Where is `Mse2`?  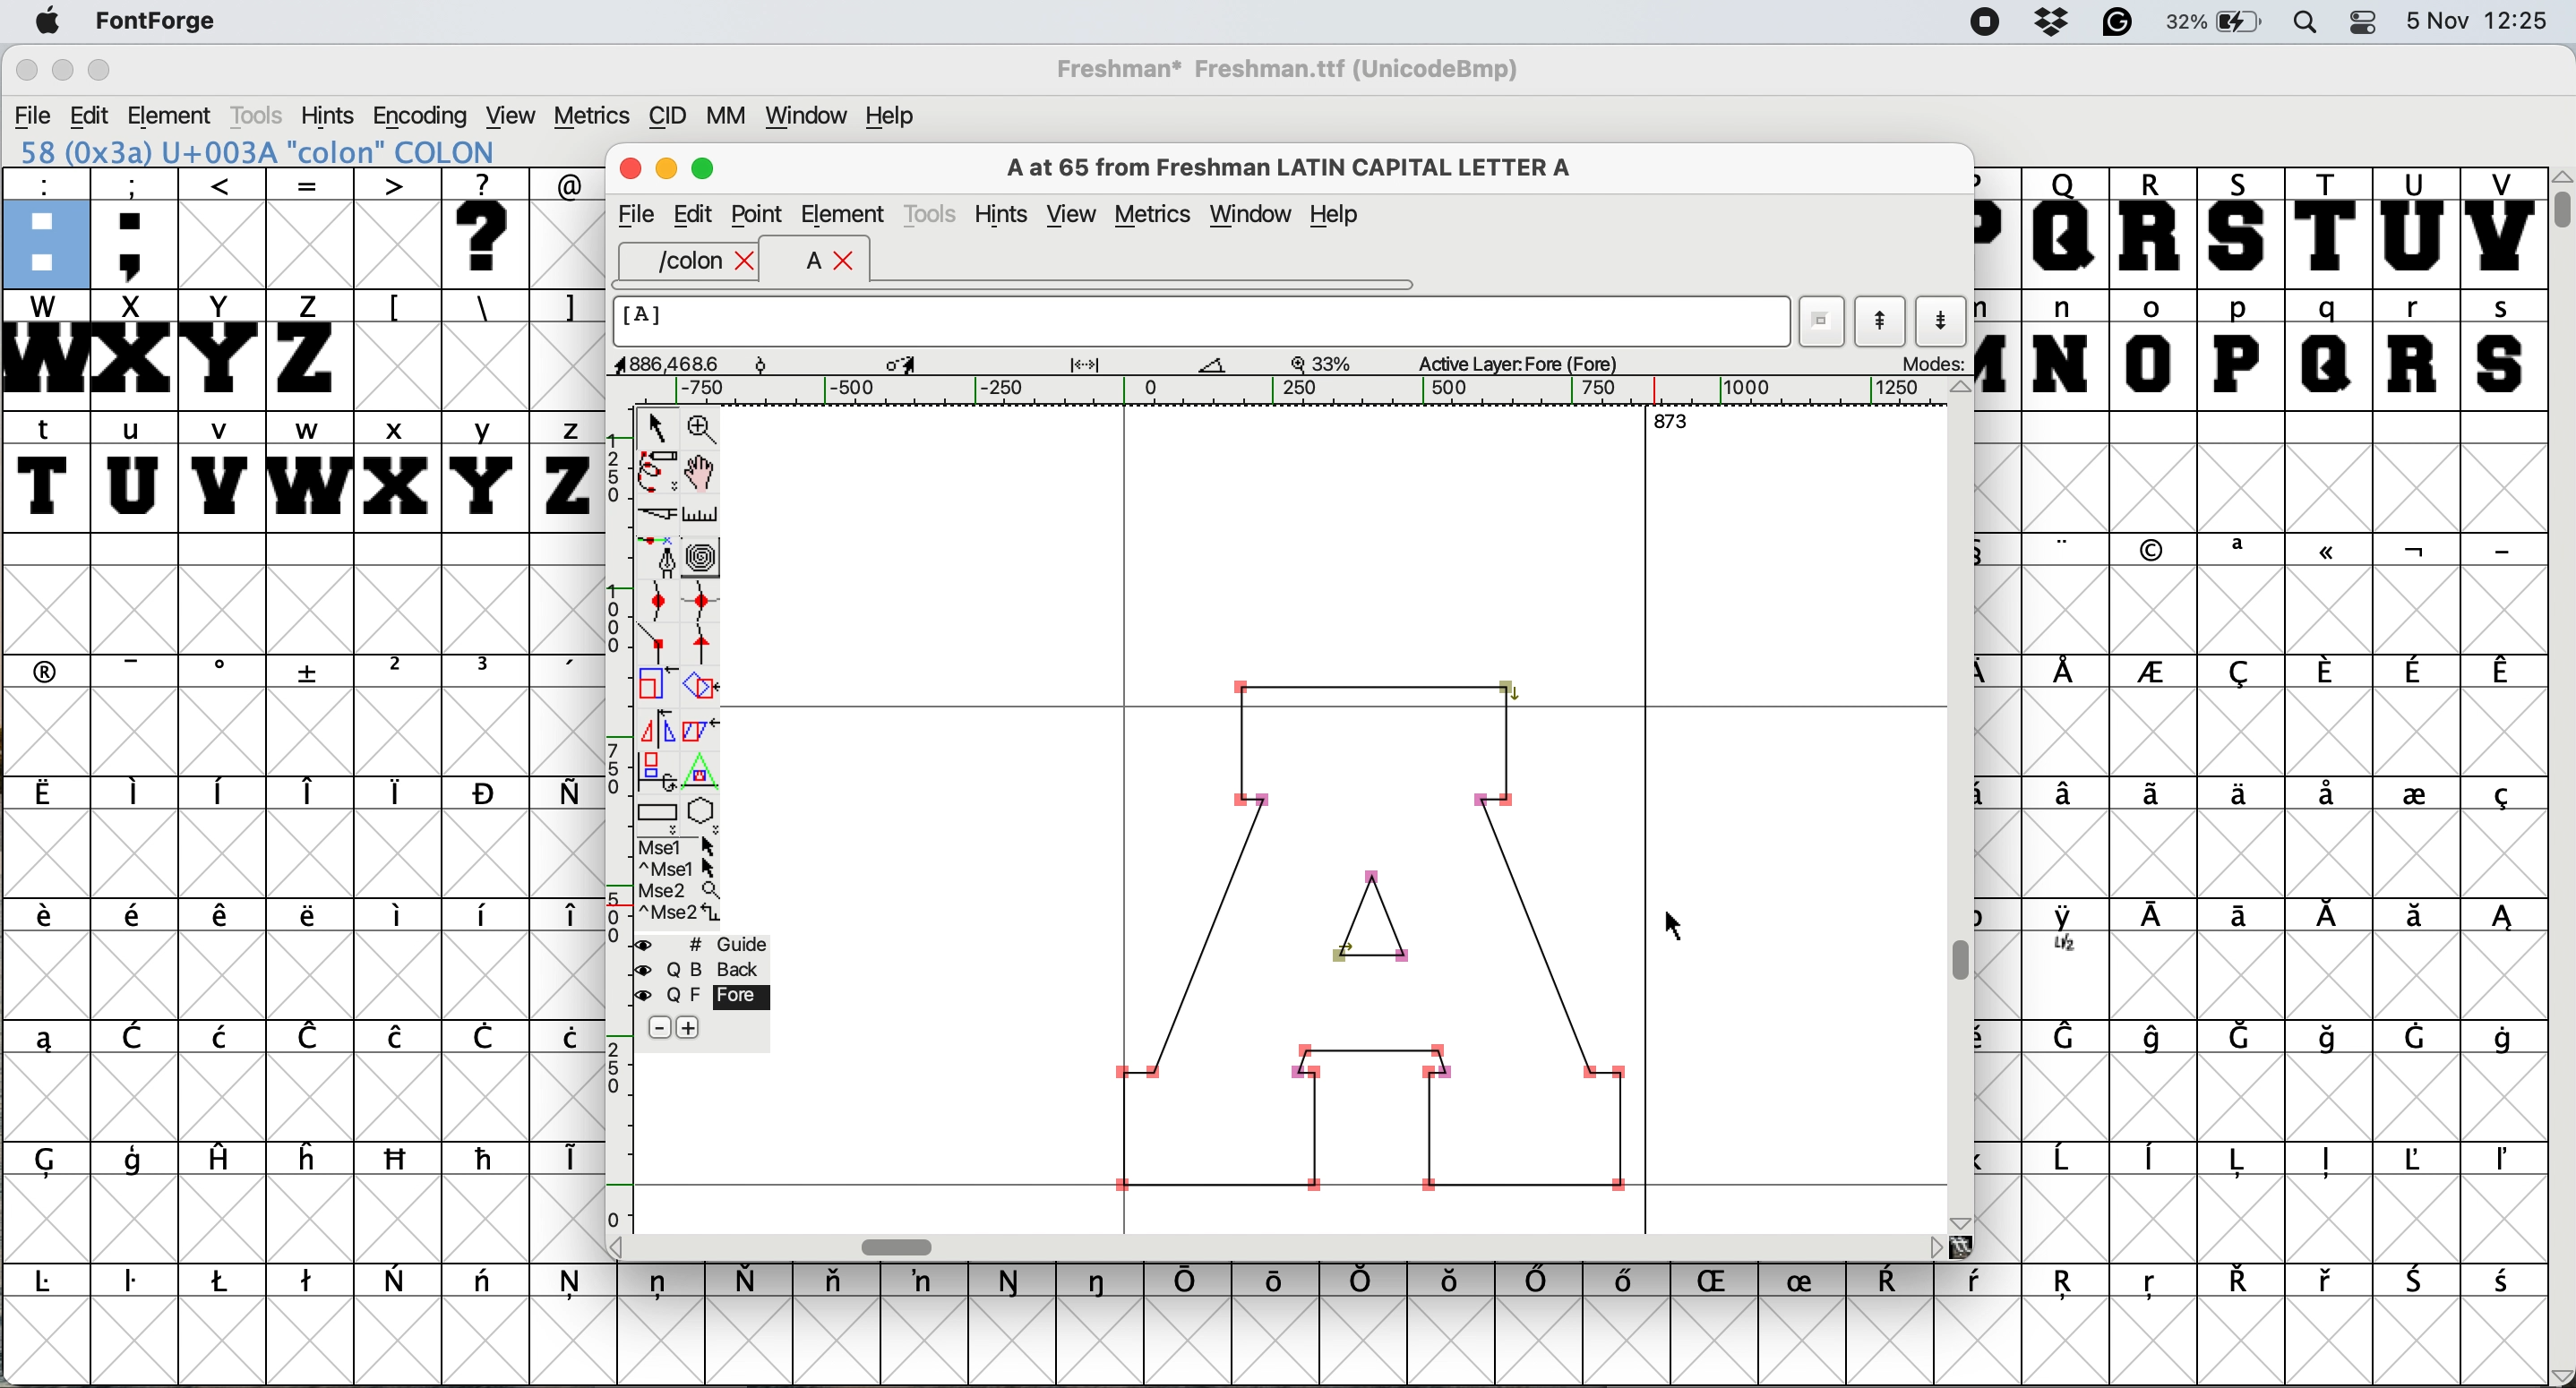 Mse2 is located at coordinates (679, 887).